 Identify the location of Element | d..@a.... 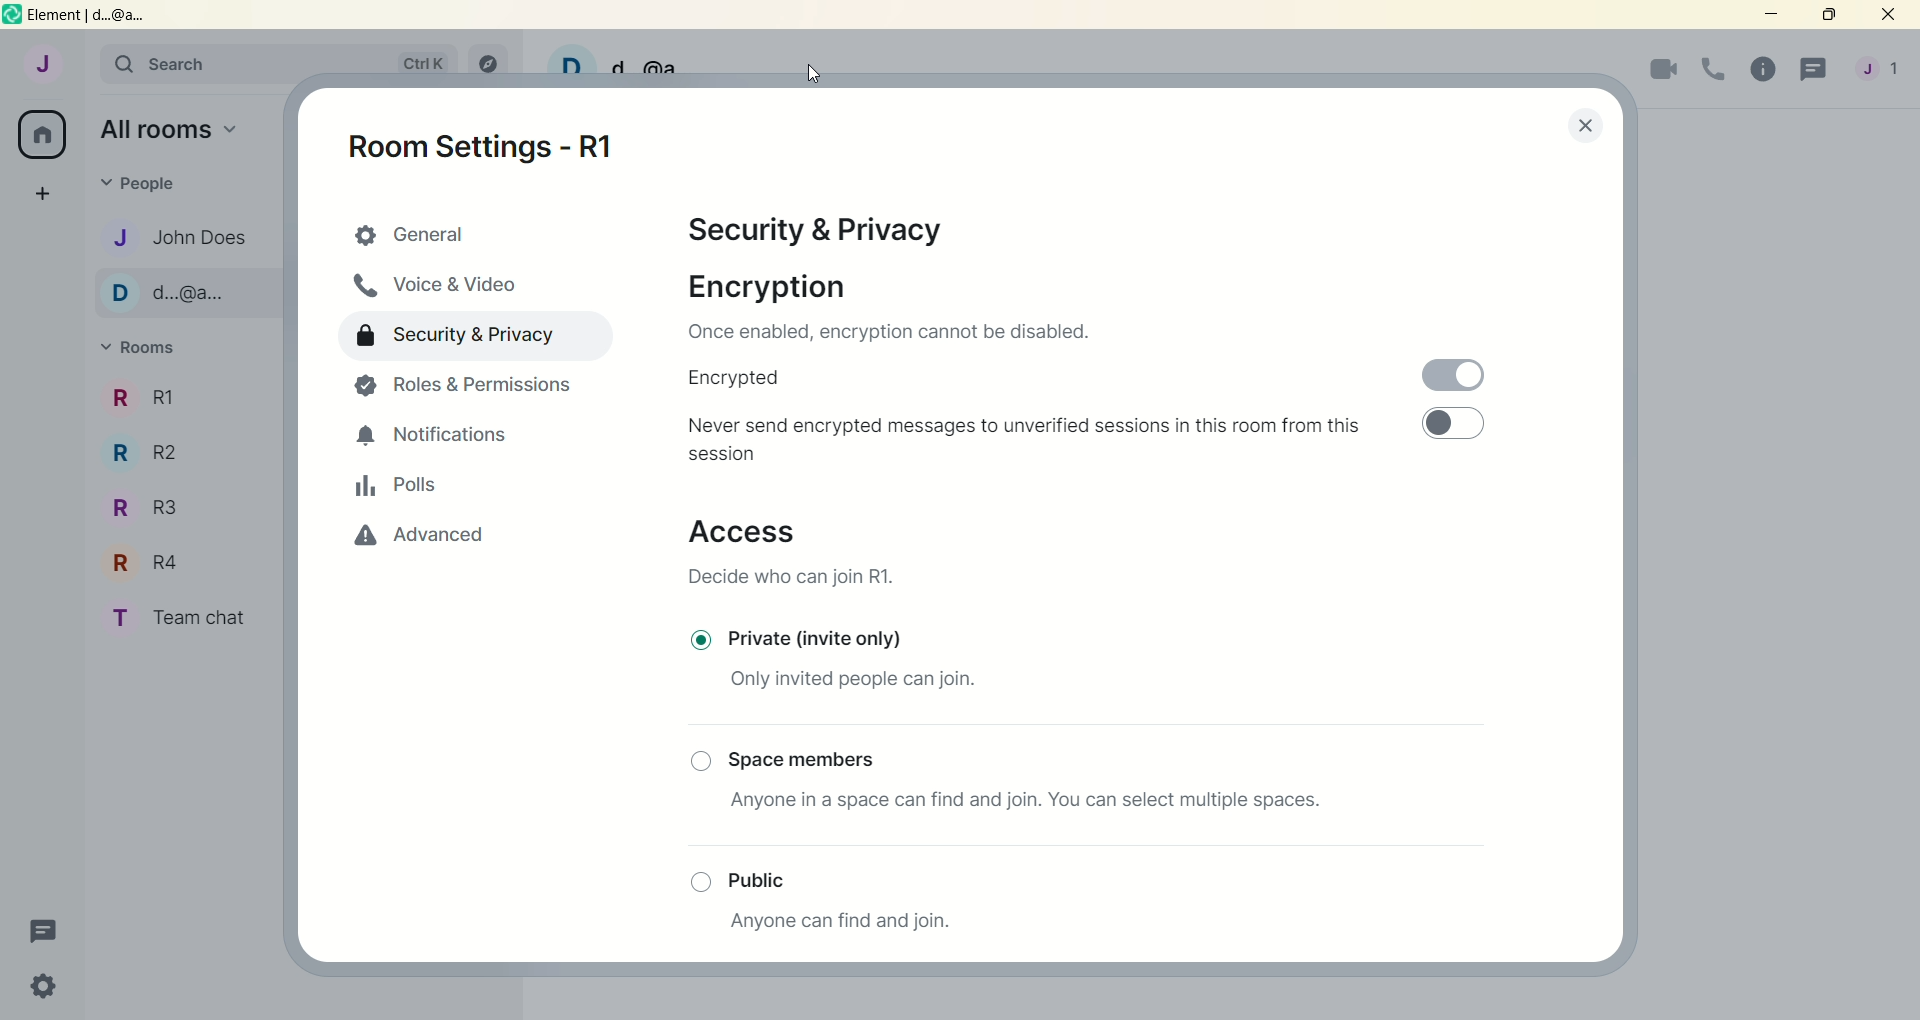
(88, 15).